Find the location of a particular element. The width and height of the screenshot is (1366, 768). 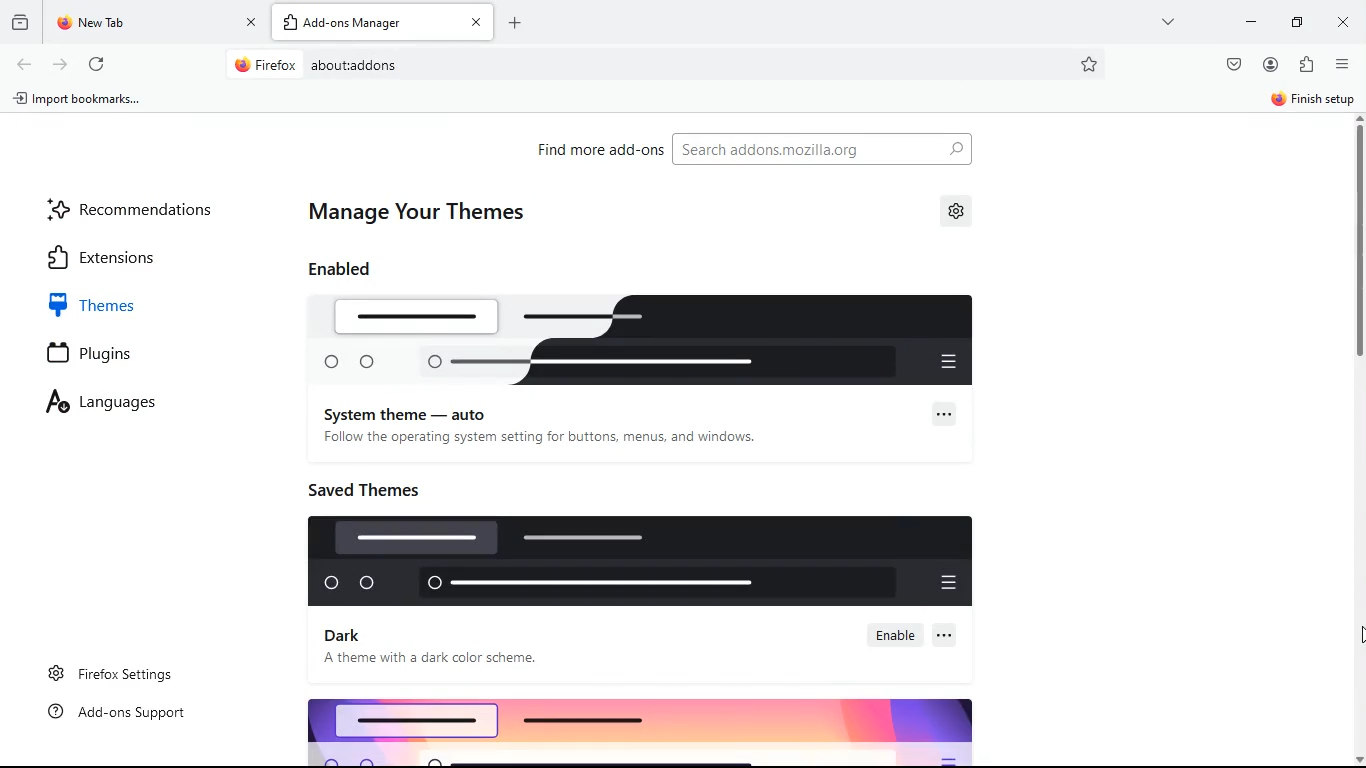

enabled is located at coordinates (347, 268).